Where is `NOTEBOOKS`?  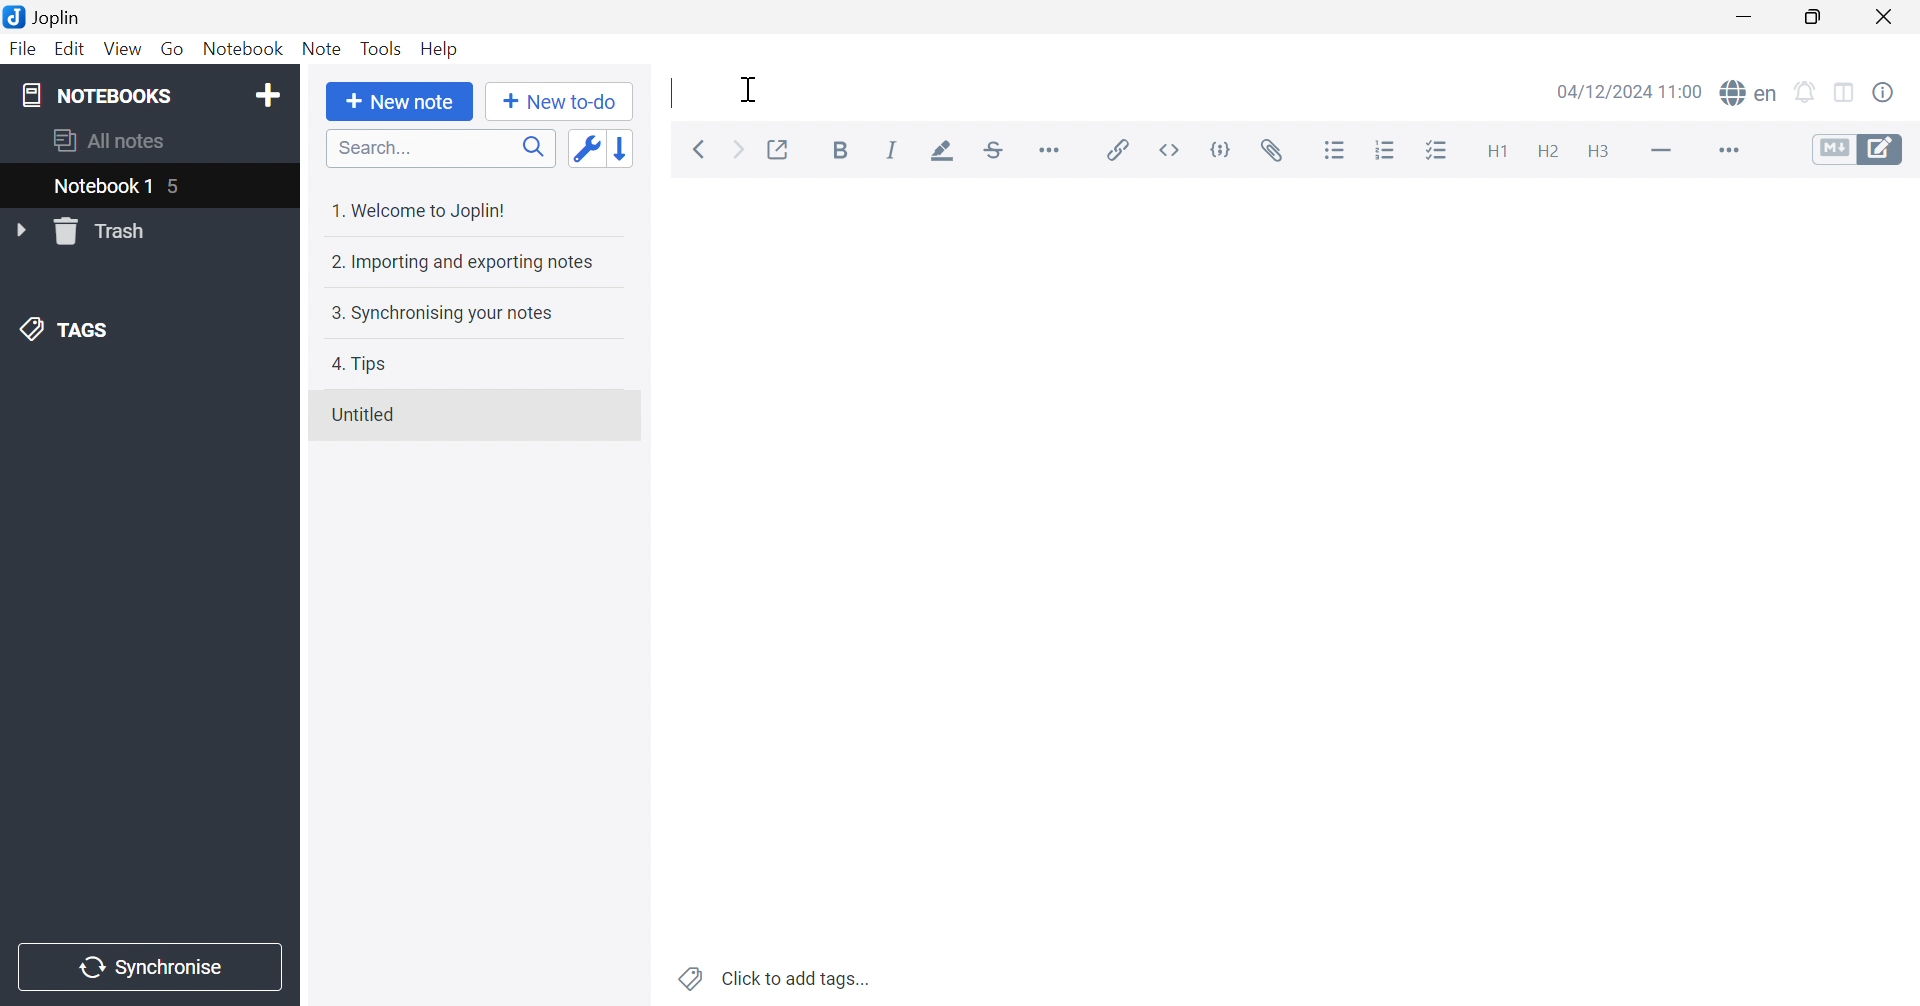 NOTEBOOKS is located at coordinates (100, 96).